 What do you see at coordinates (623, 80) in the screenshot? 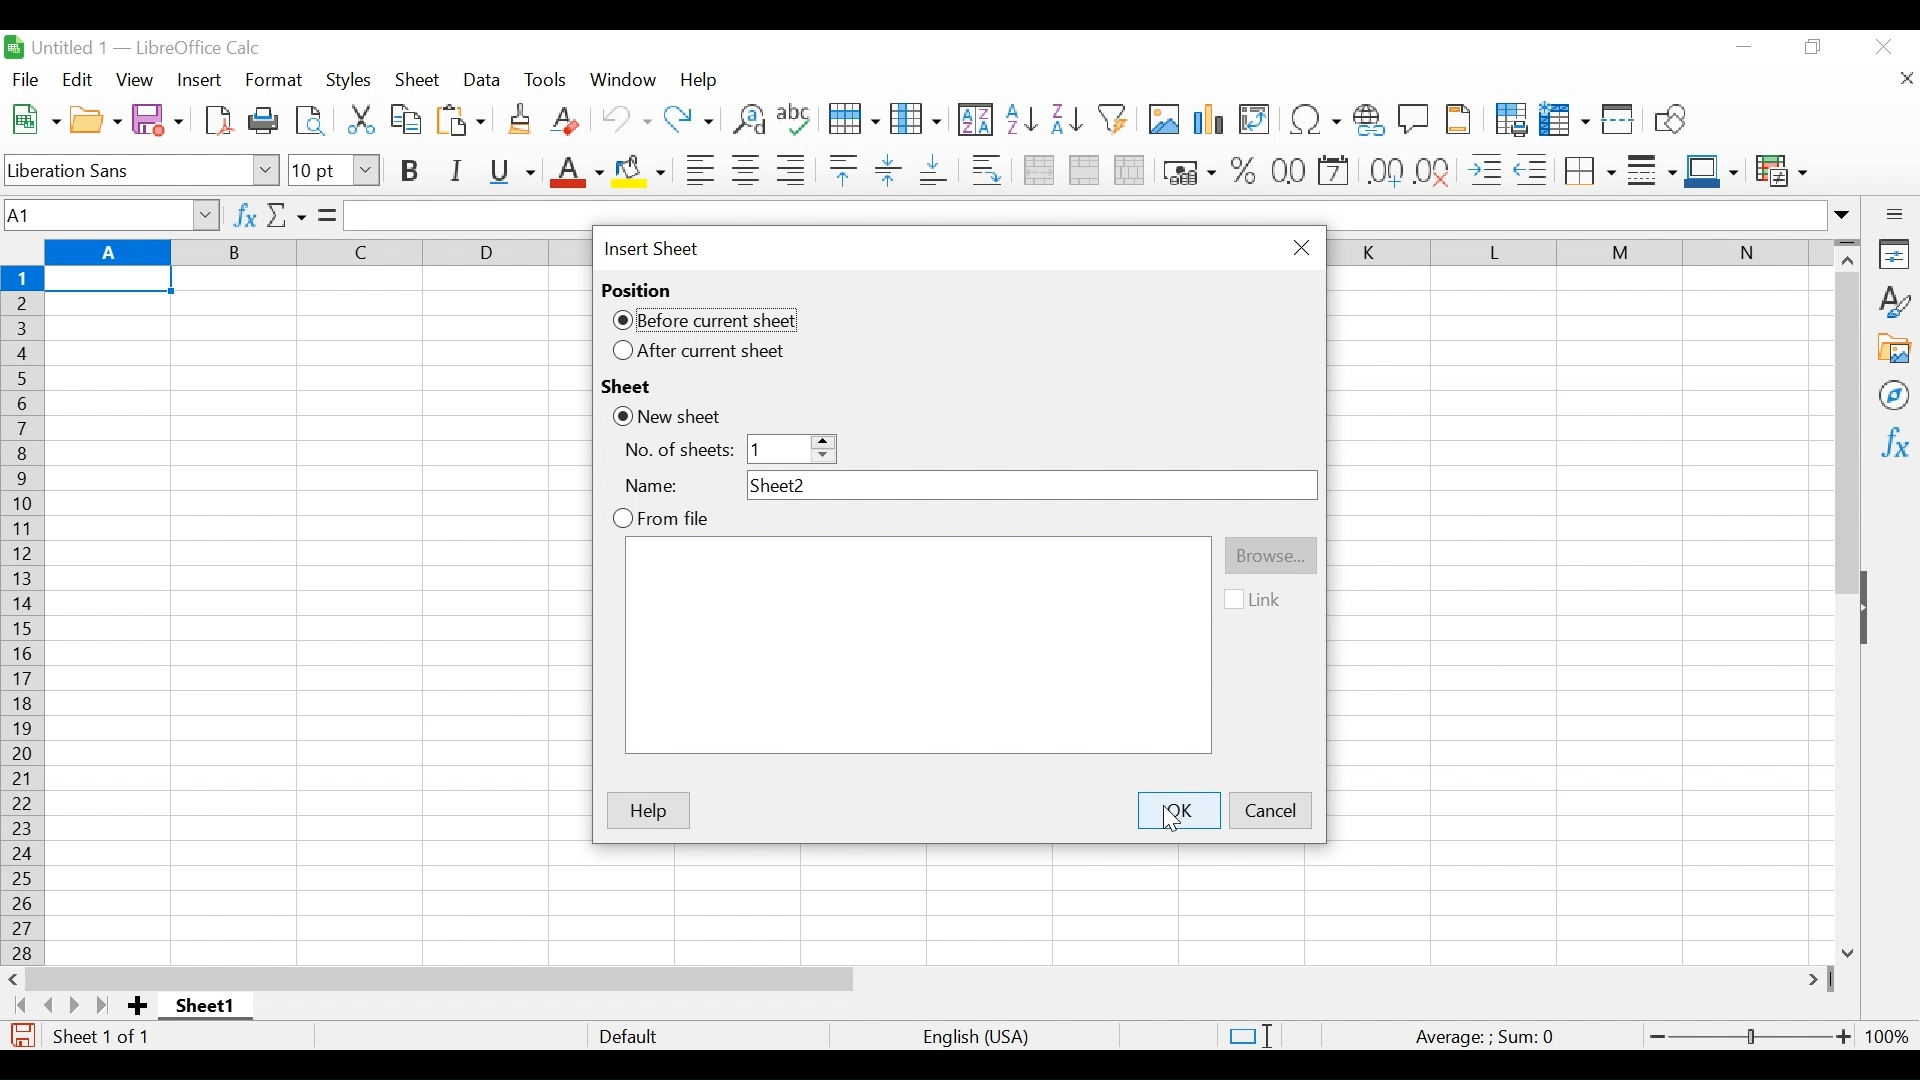
I see `Window` at bounding box center [623, 80].